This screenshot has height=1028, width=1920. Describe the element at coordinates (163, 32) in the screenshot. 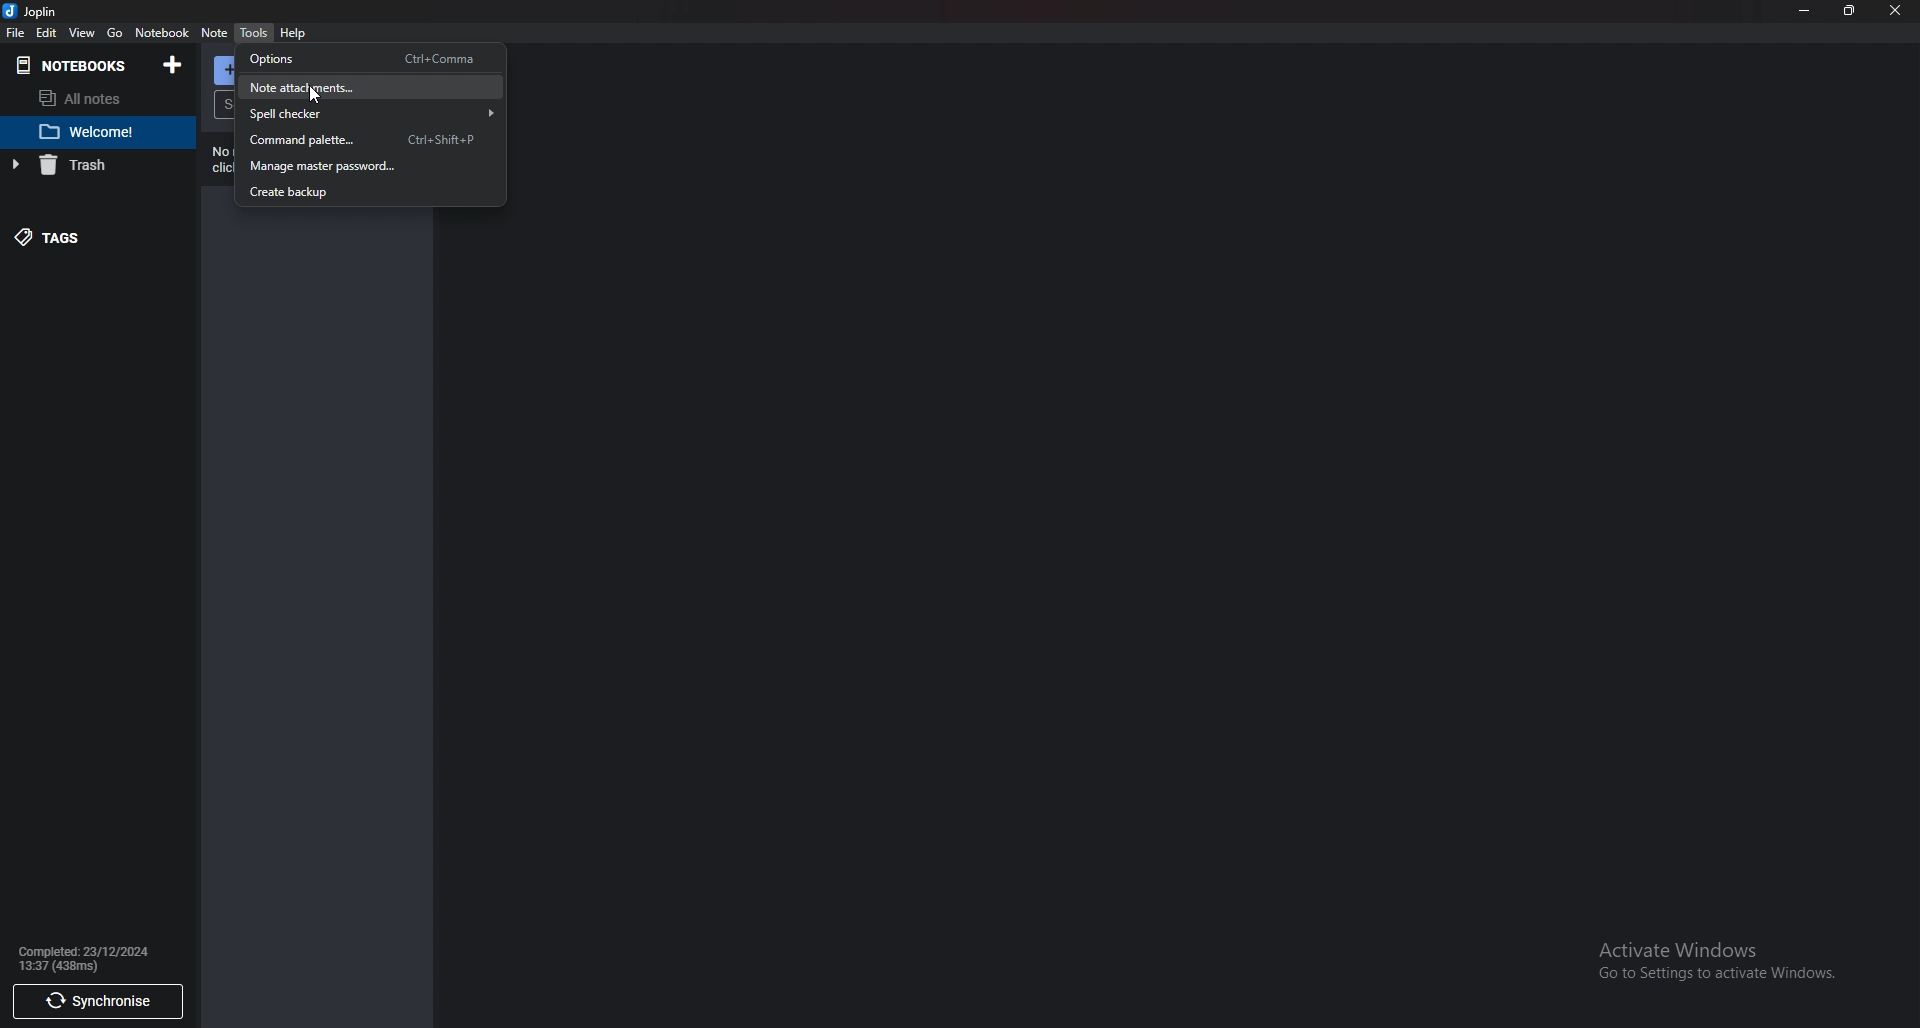

I see `Notebook` at that location.